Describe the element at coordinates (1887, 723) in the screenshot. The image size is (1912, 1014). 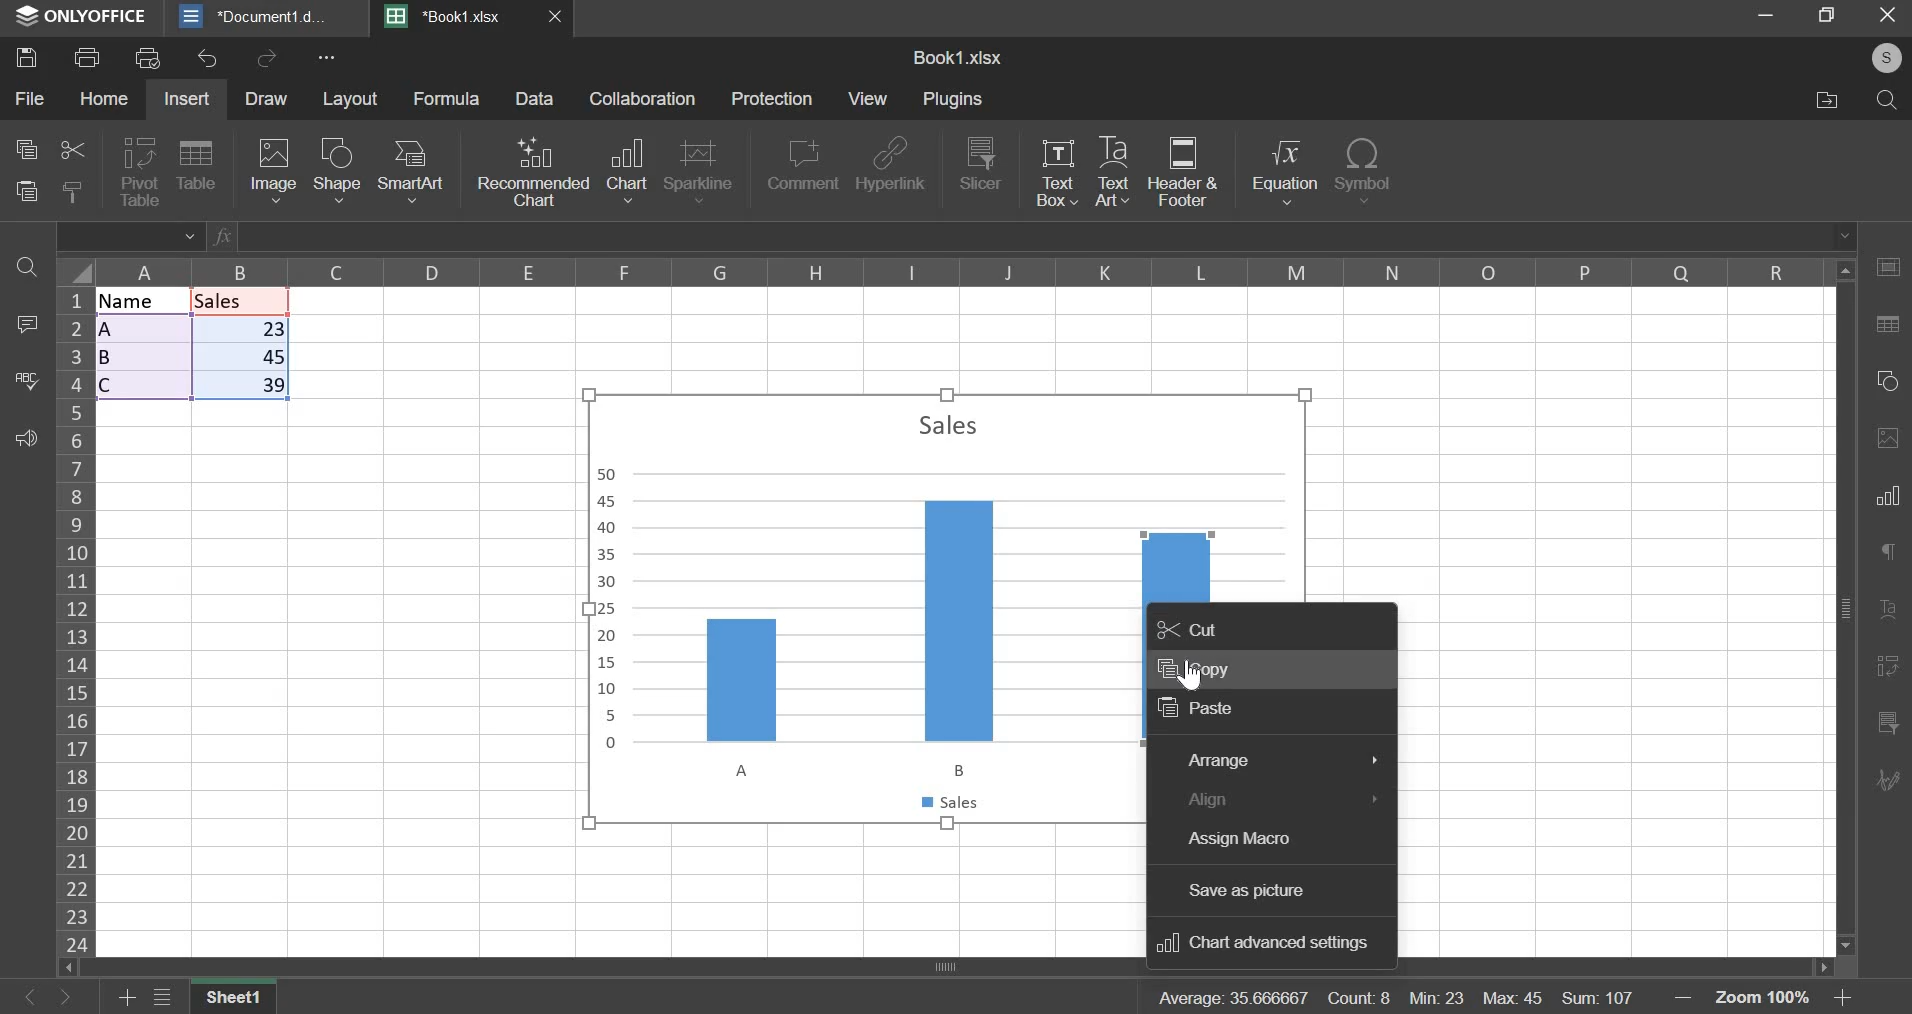
I see `Chart filter` at that location.